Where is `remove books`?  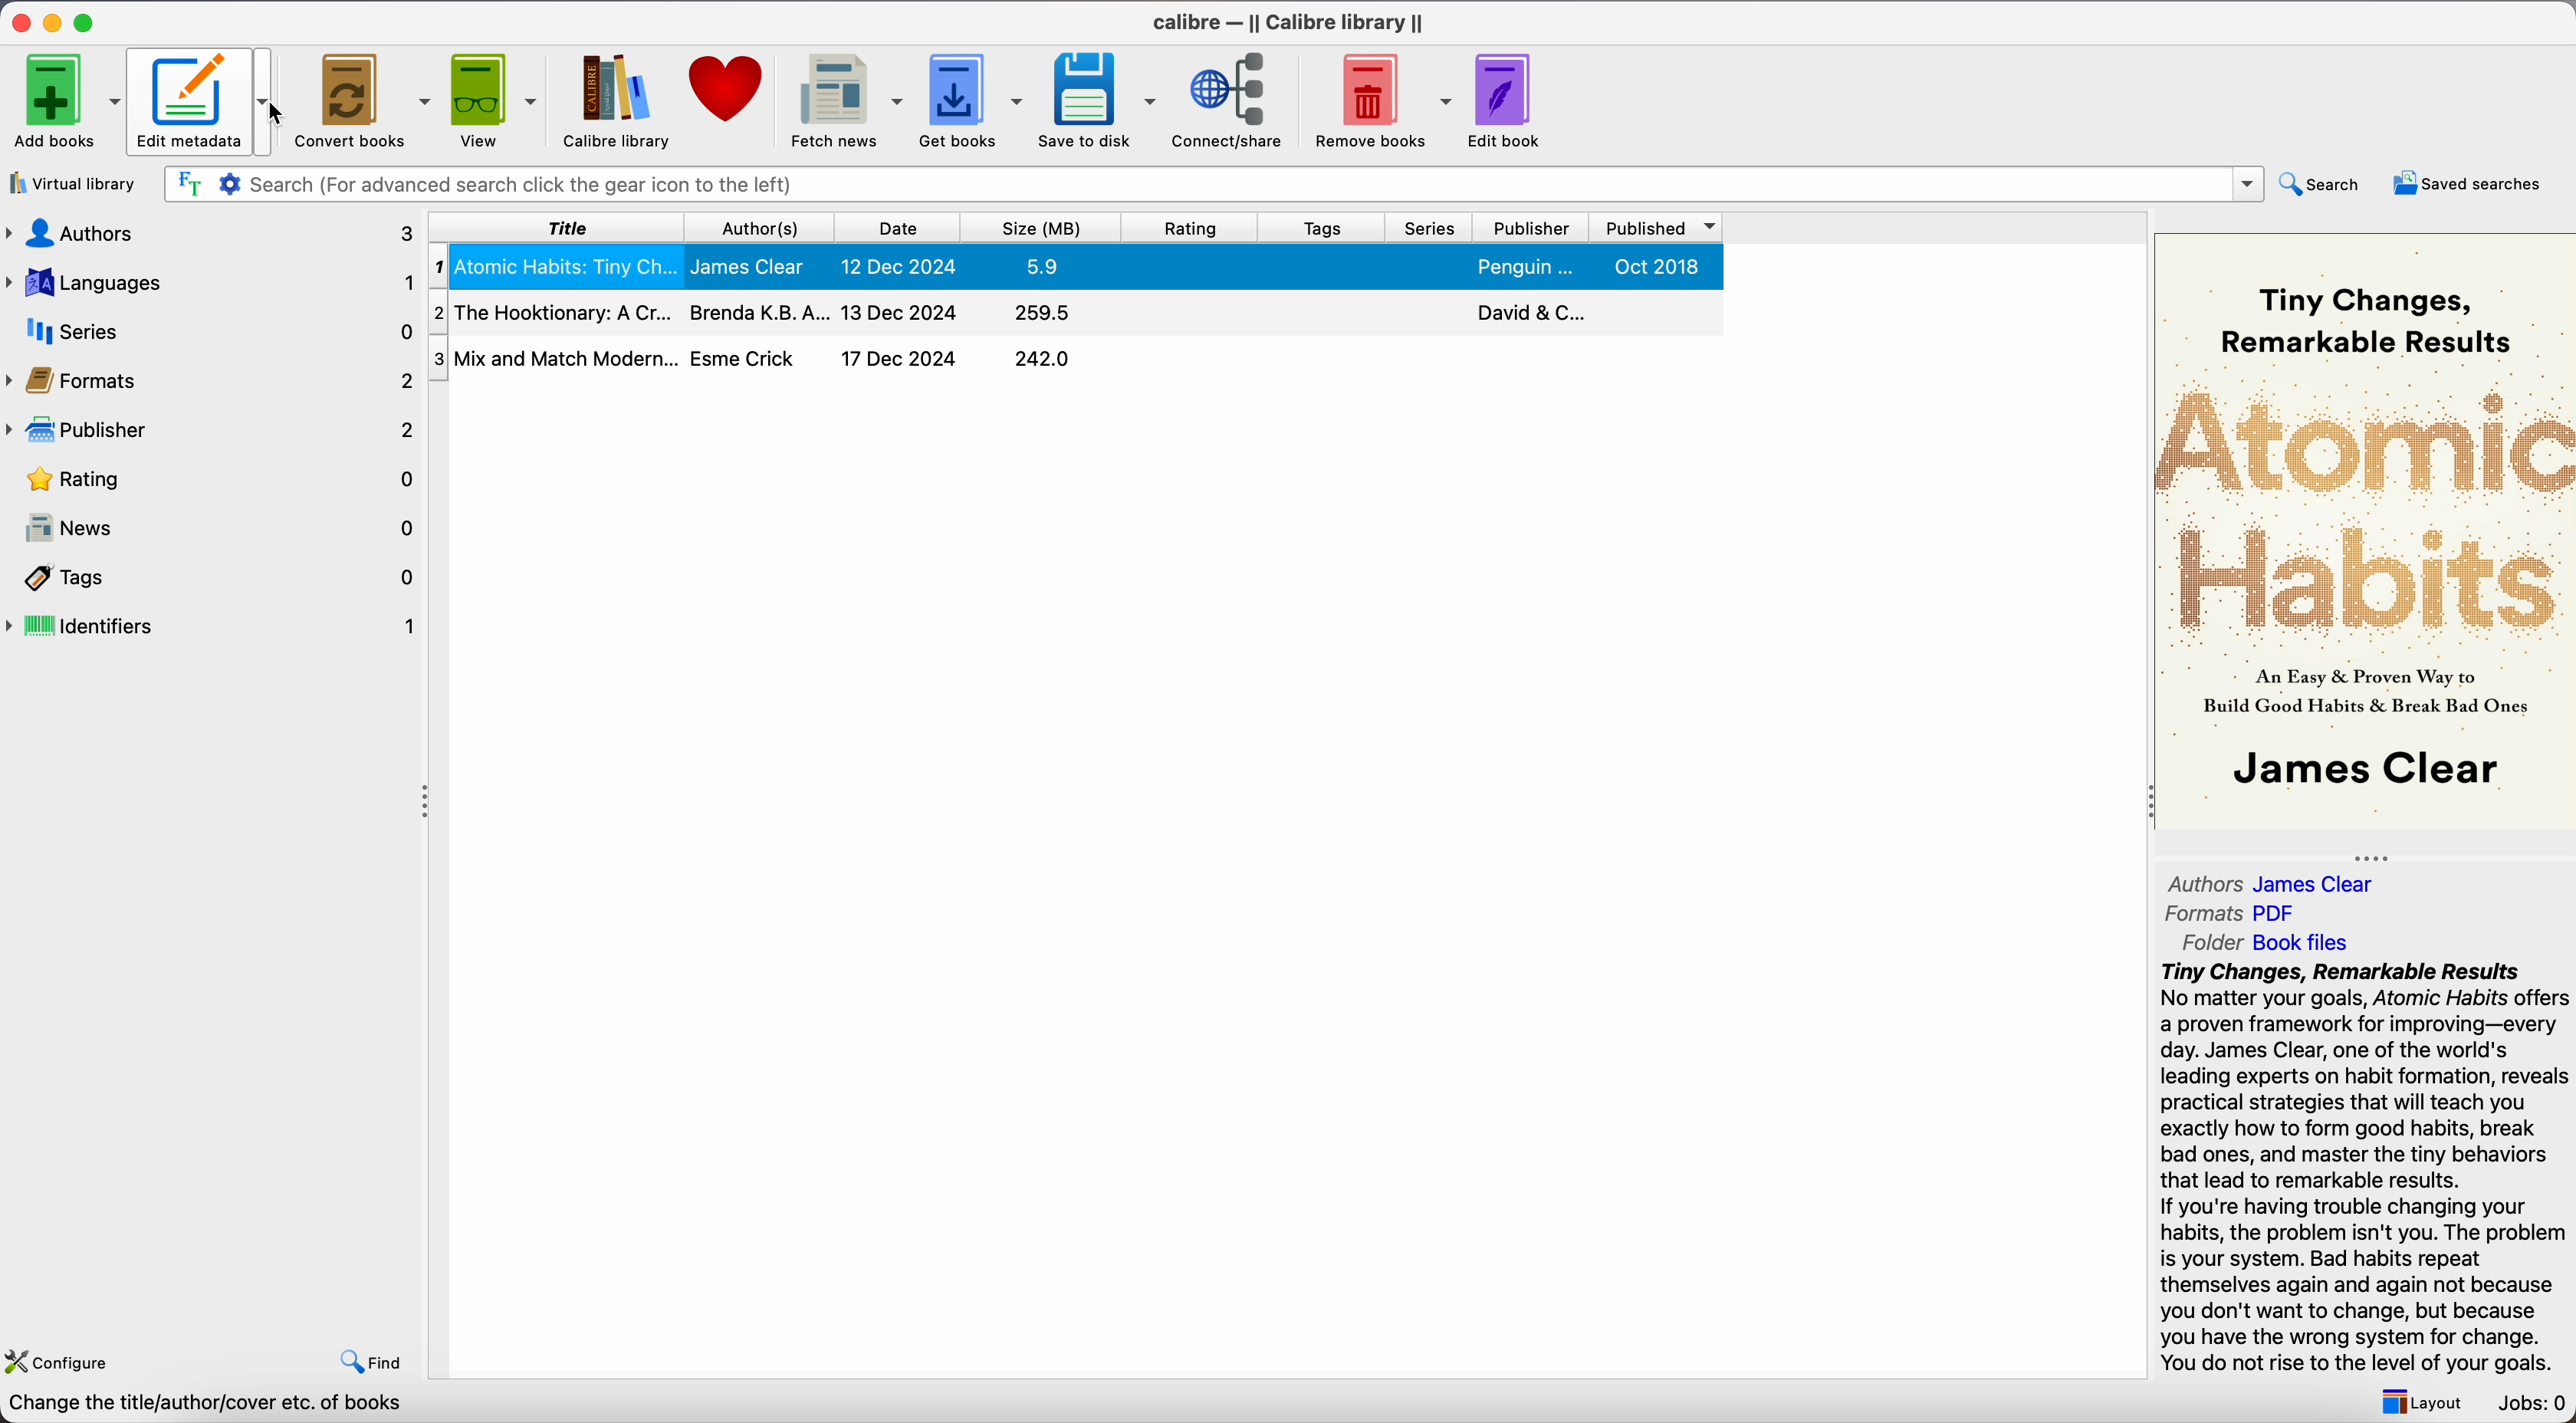 remove books is located at coordinates (1384, 100).